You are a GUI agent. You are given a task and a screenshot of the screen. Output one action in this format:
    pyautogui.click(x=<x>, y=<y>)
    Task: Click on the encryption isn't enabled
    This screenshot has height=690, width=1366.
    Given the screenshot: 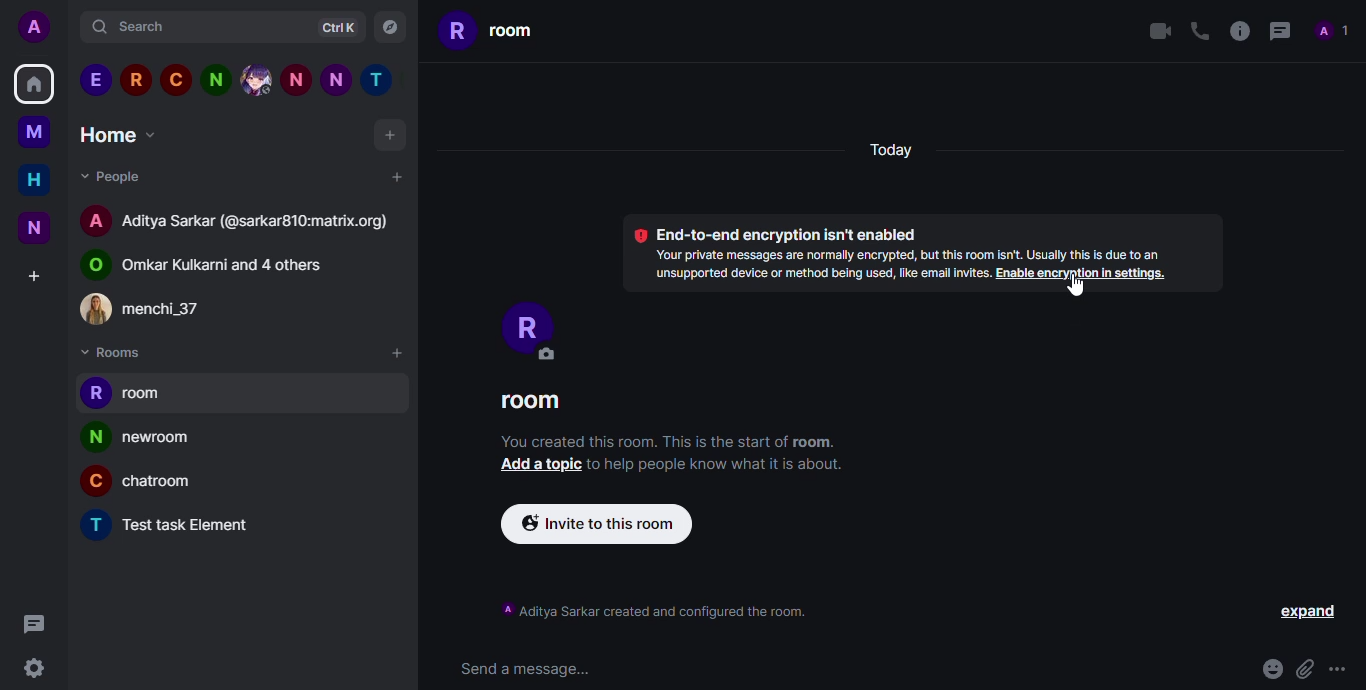 What is the action you would take?
    pyautogui.click(x=772, y=233)
    